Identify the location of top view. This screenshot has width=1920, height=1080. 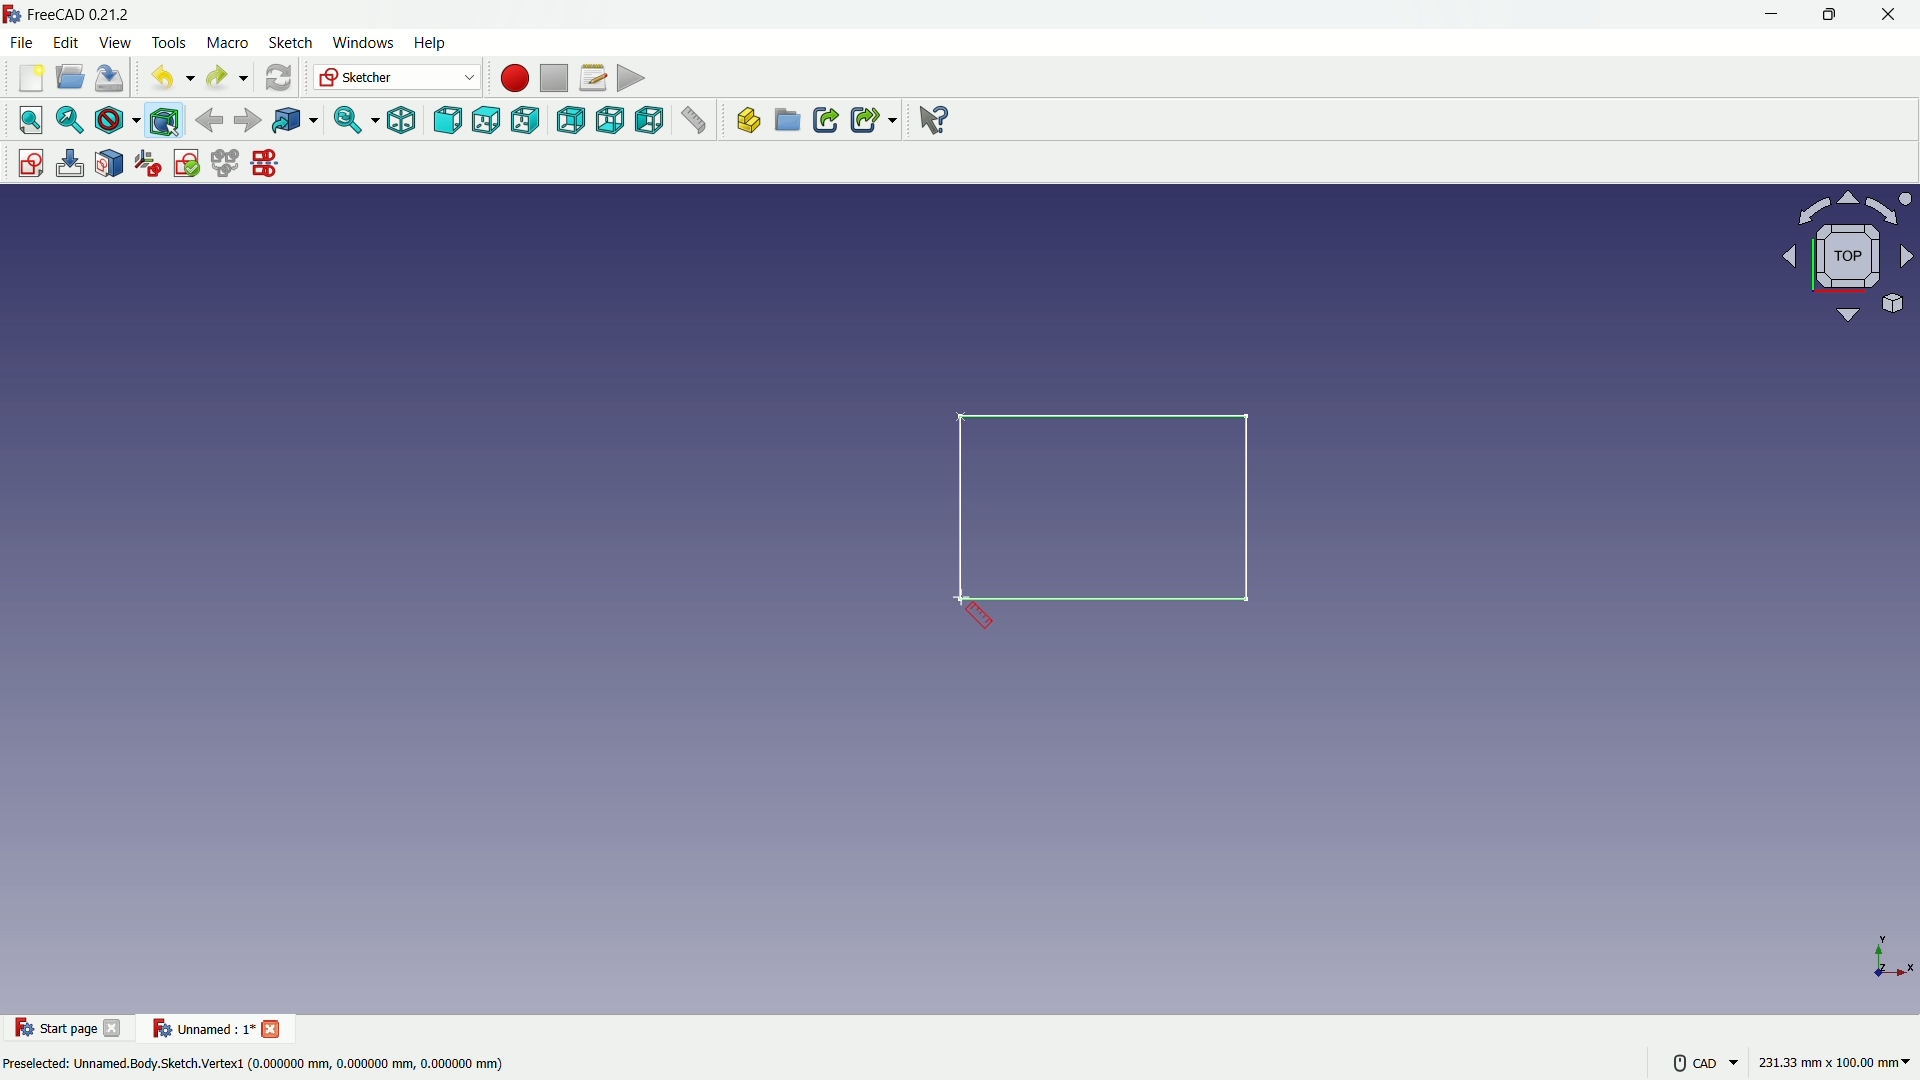
(487, 119).